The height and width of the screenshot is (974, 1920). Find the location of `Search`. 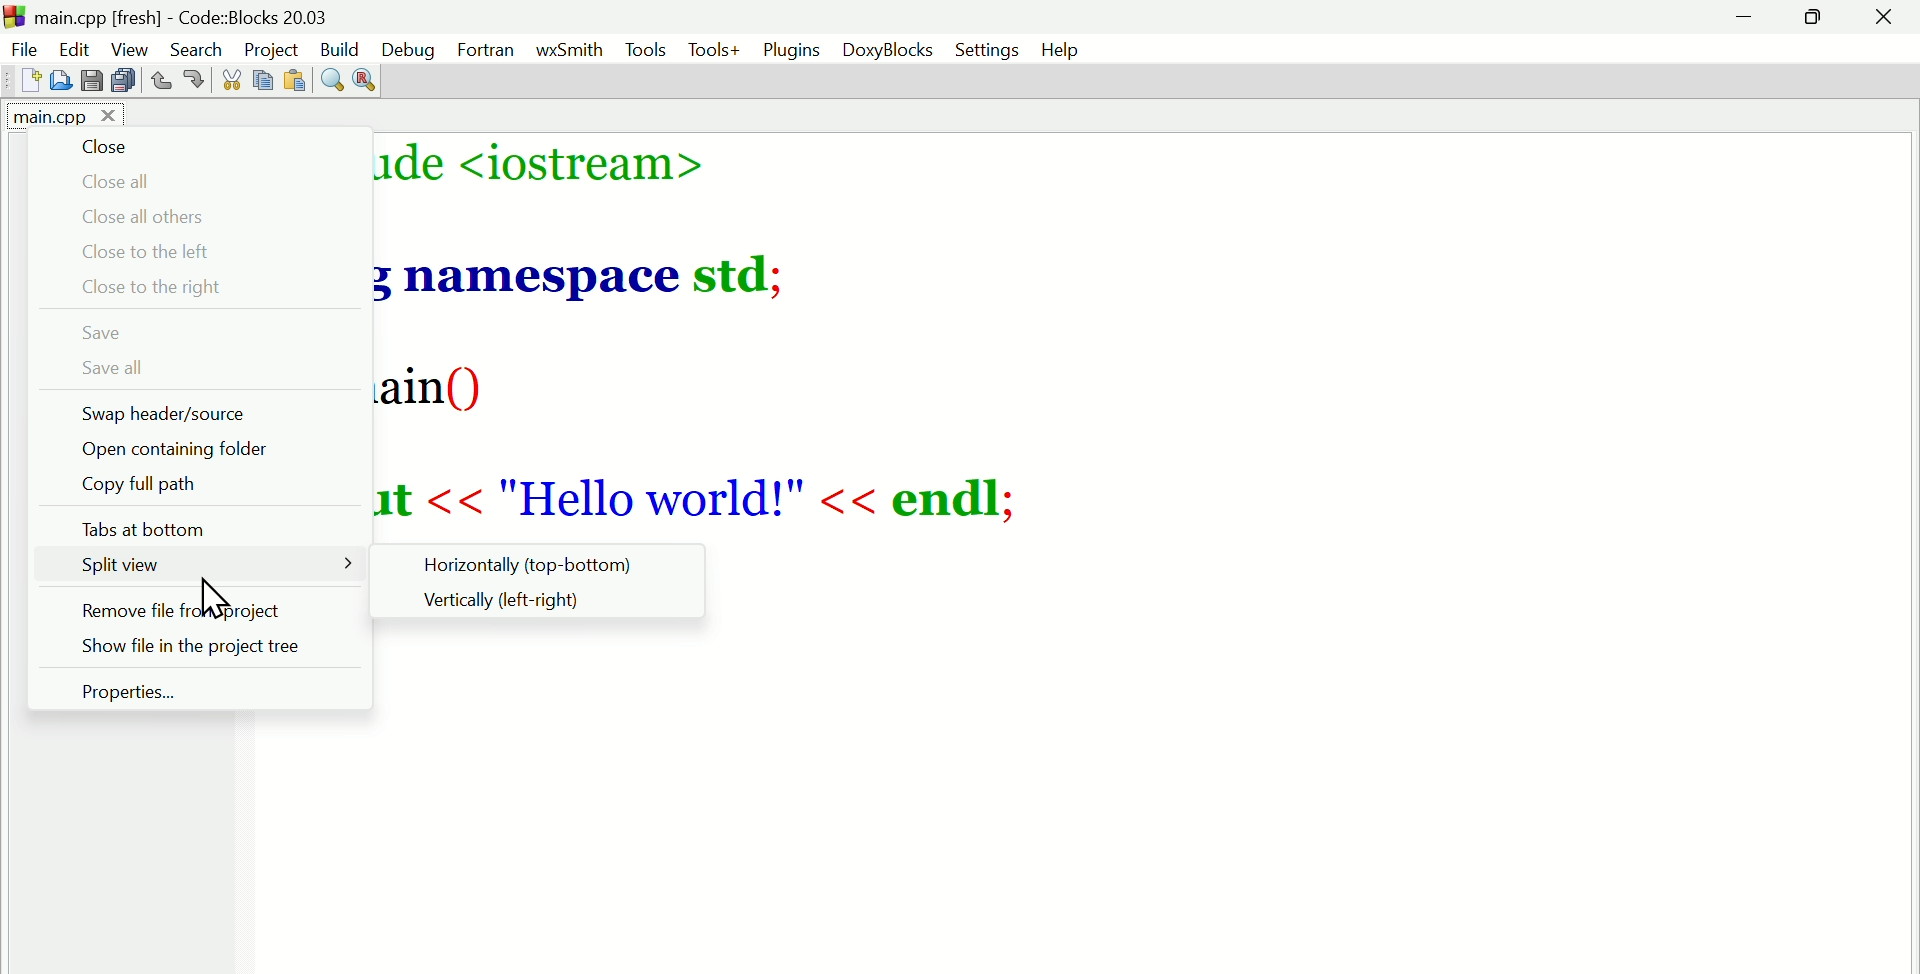

Search is located at coordinates (197, 45).